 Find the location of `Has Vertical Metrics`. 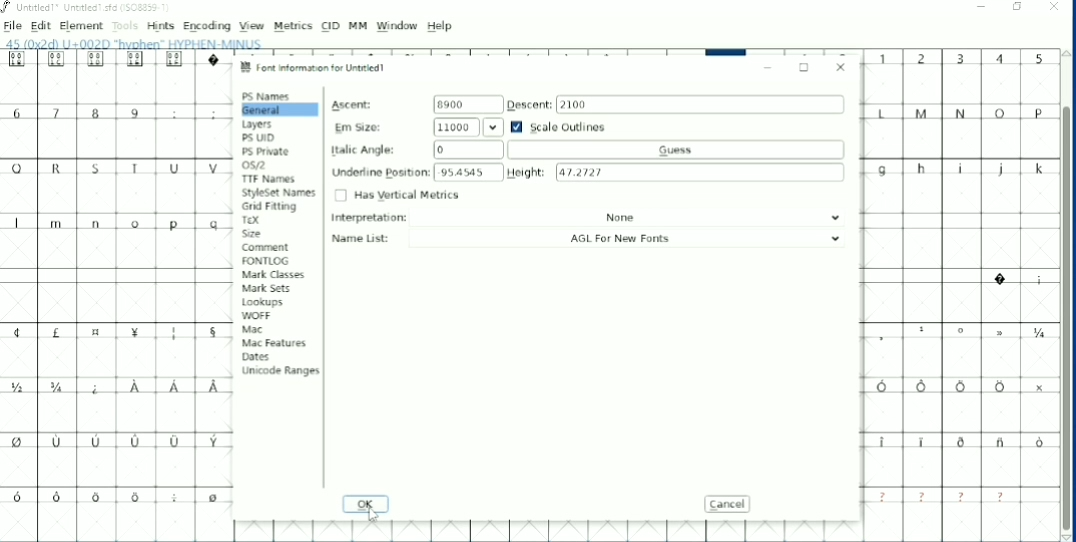

Has Vertical Metrics is located at coordinates (397, 195).